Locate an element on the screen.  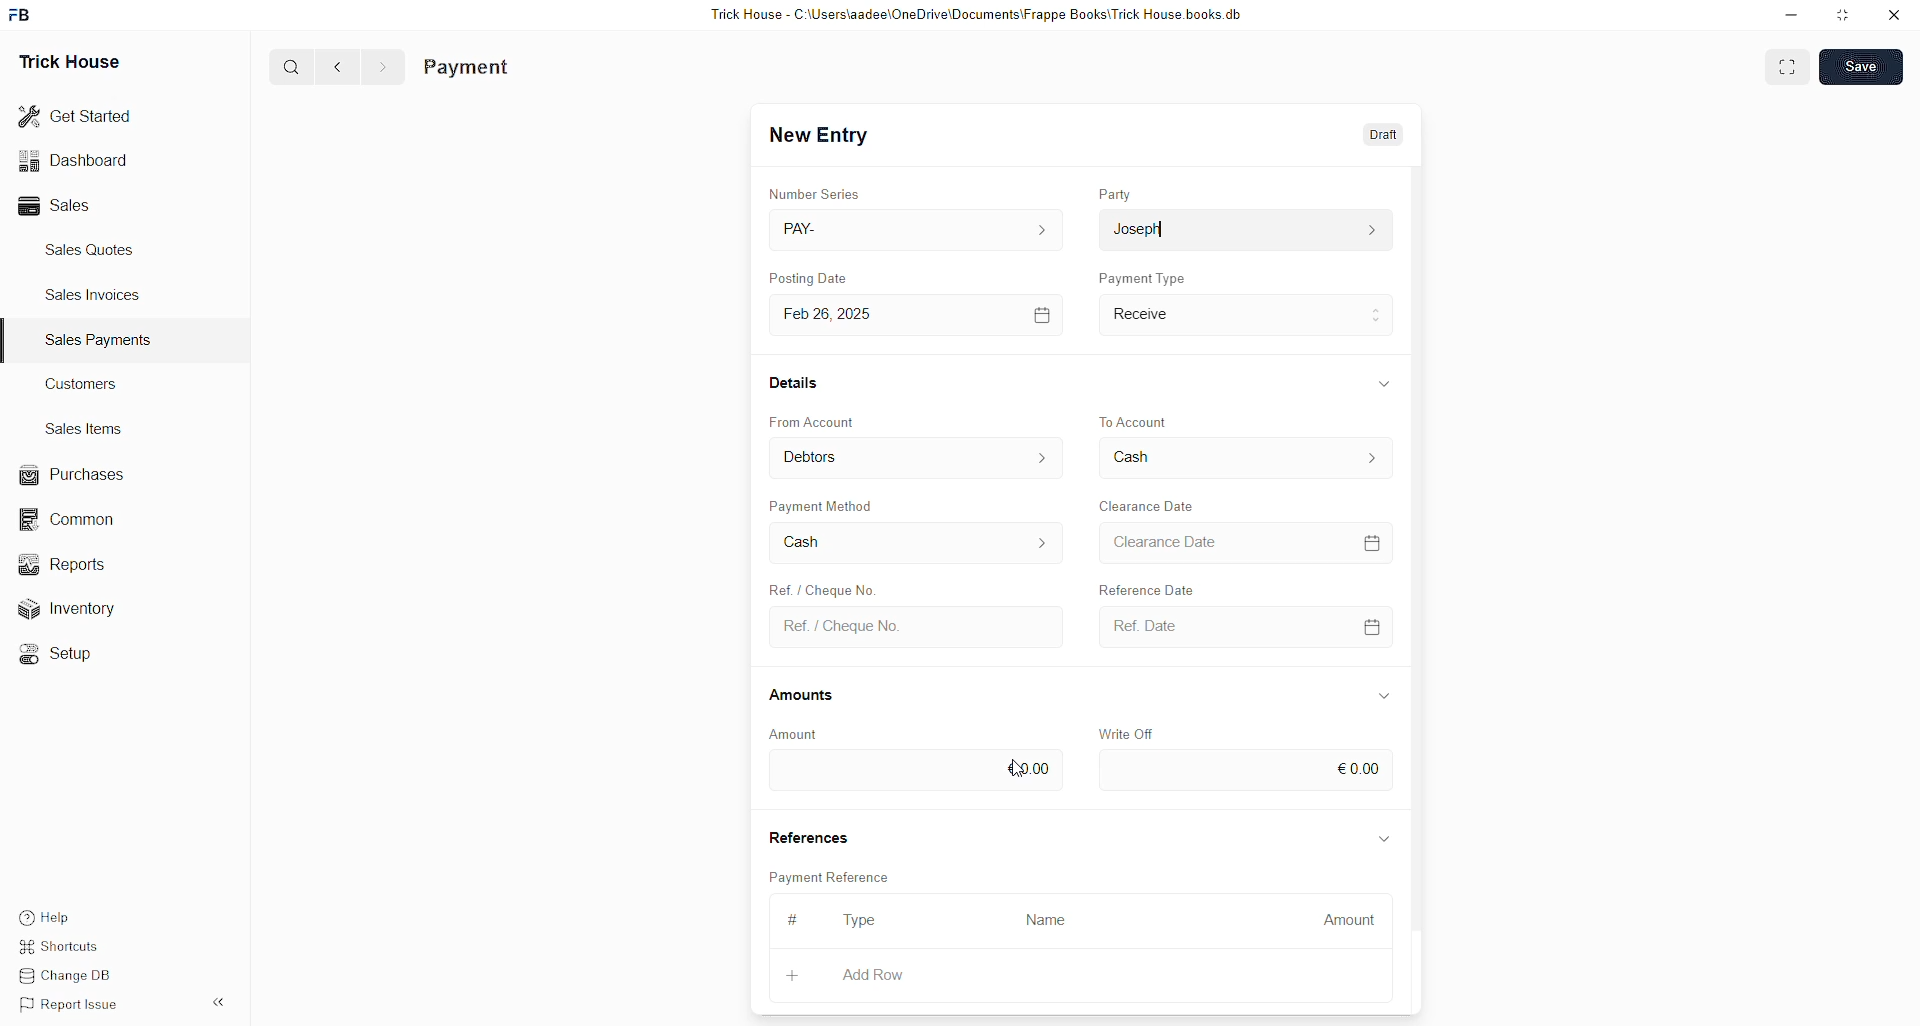
Customers is located at coordinates (87, 383).